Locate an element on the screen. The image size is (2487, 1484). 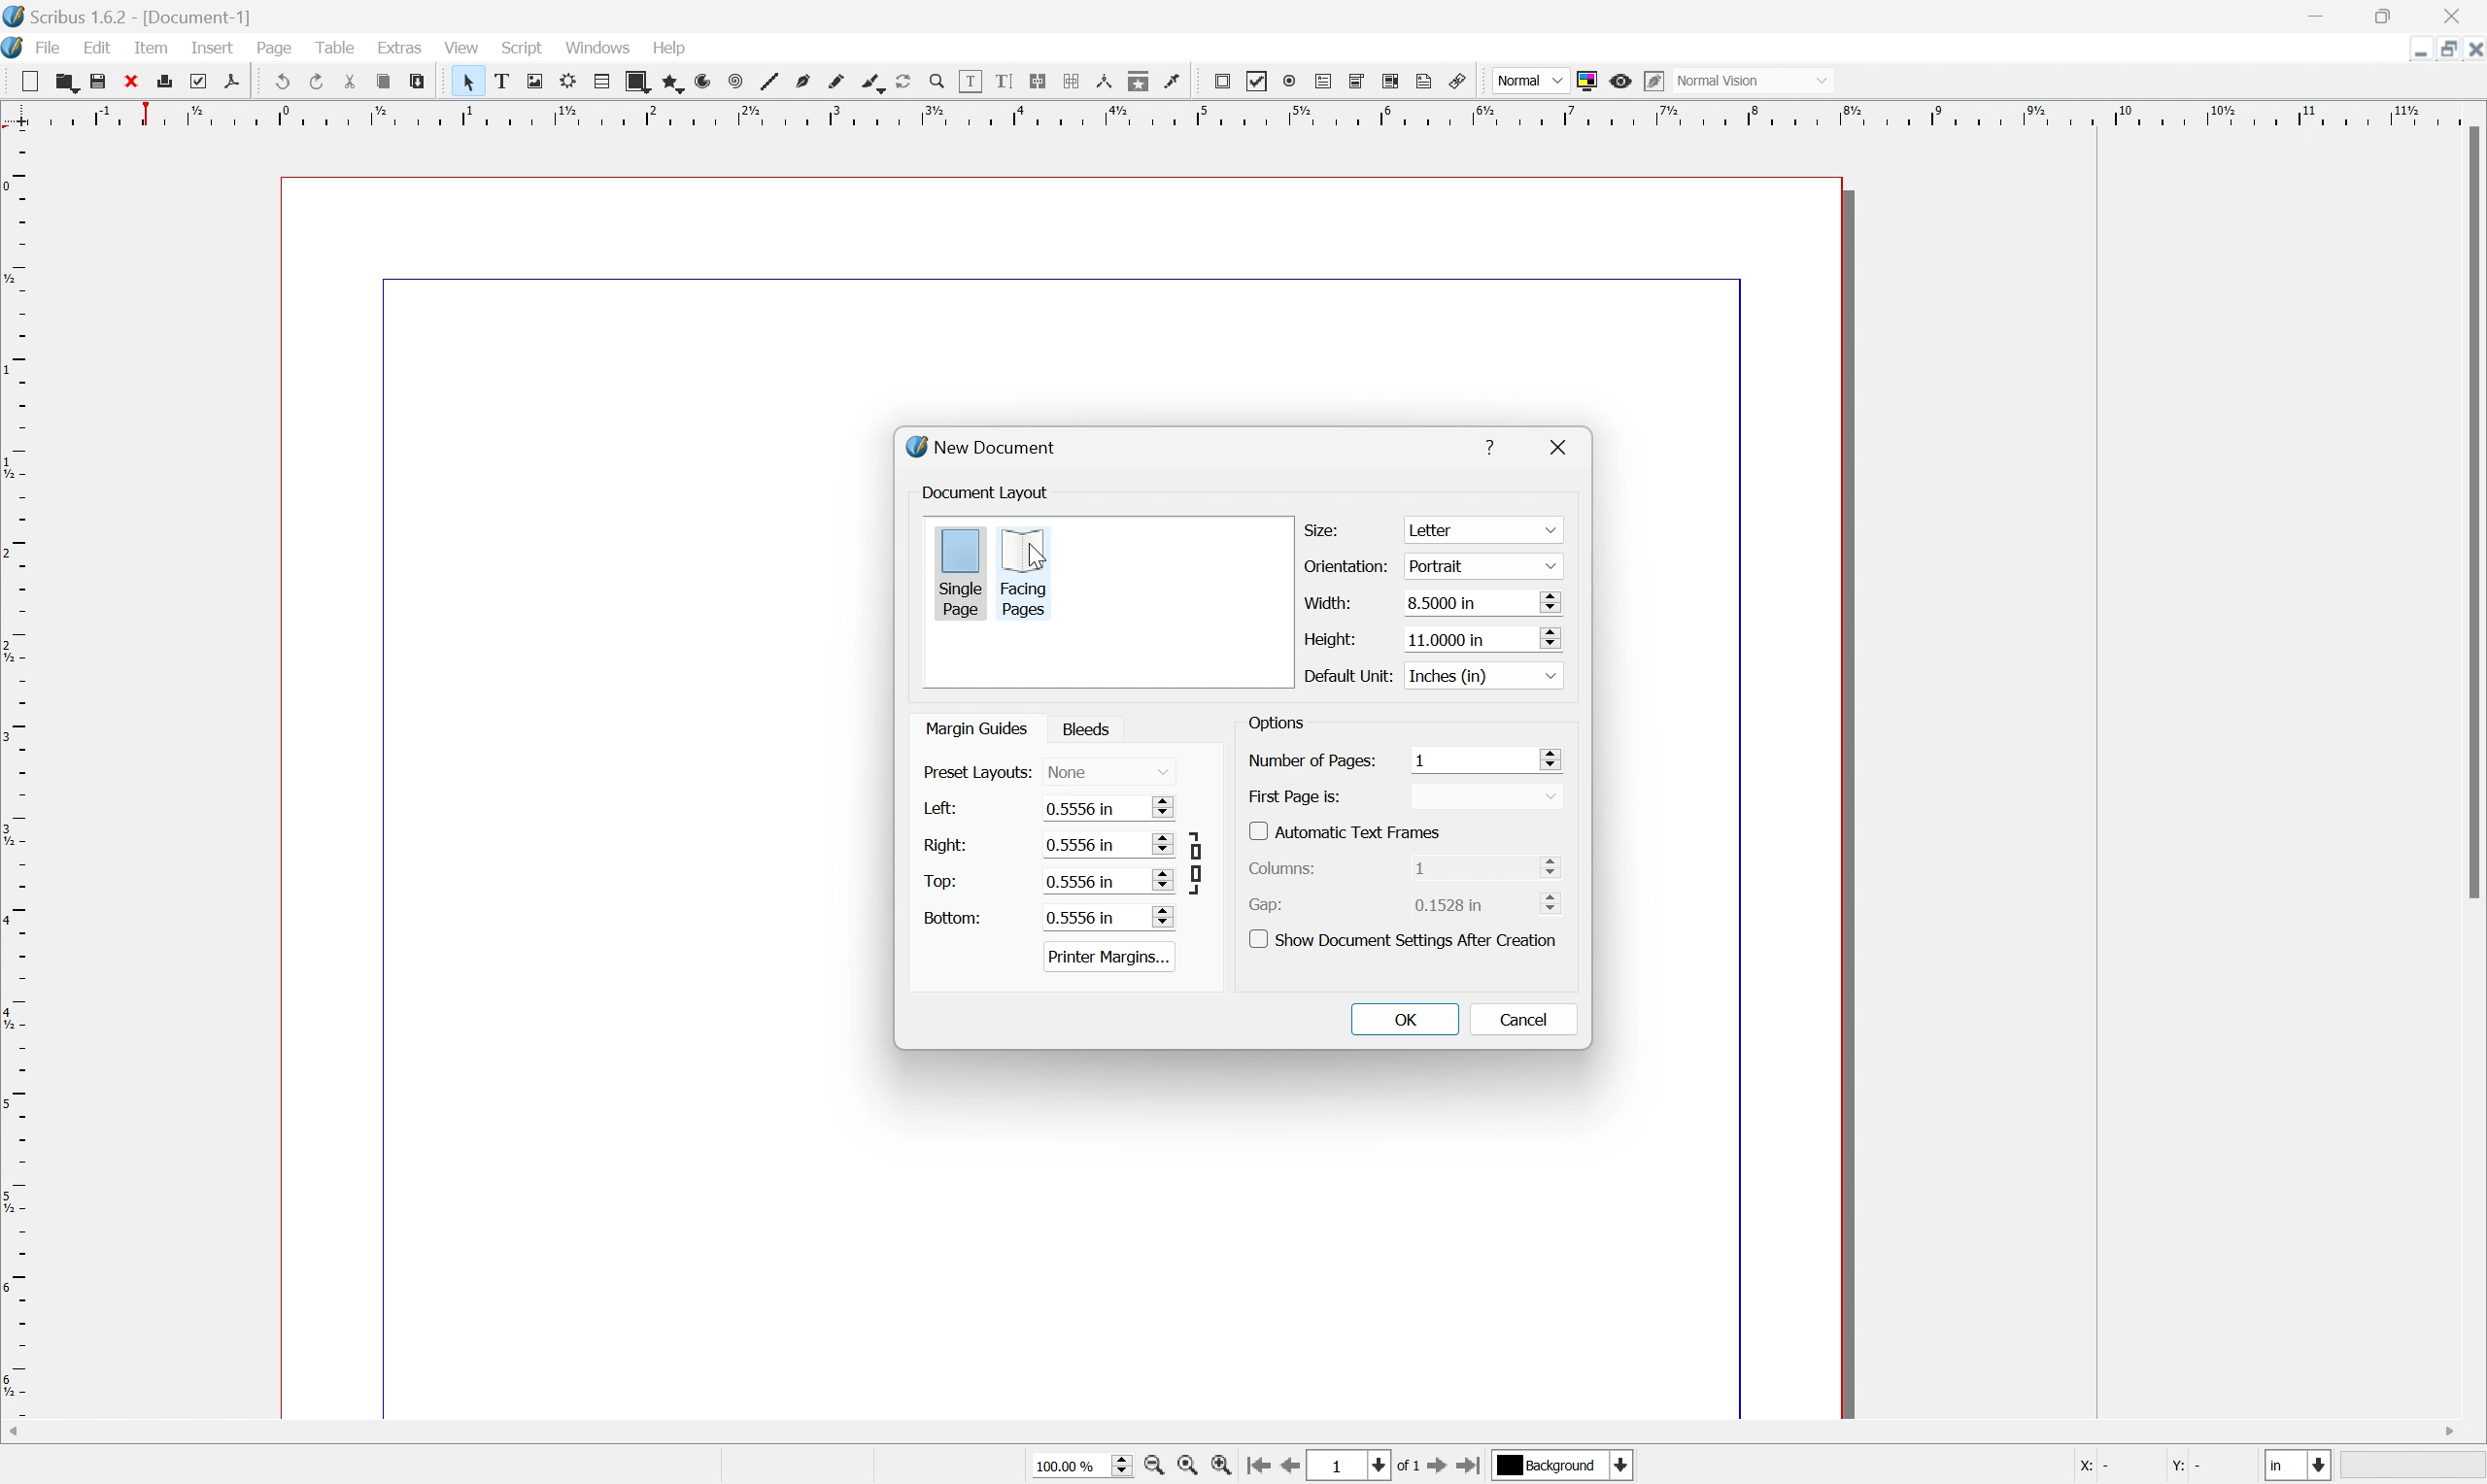
go to next page is located at coordinates (1438, 1468).